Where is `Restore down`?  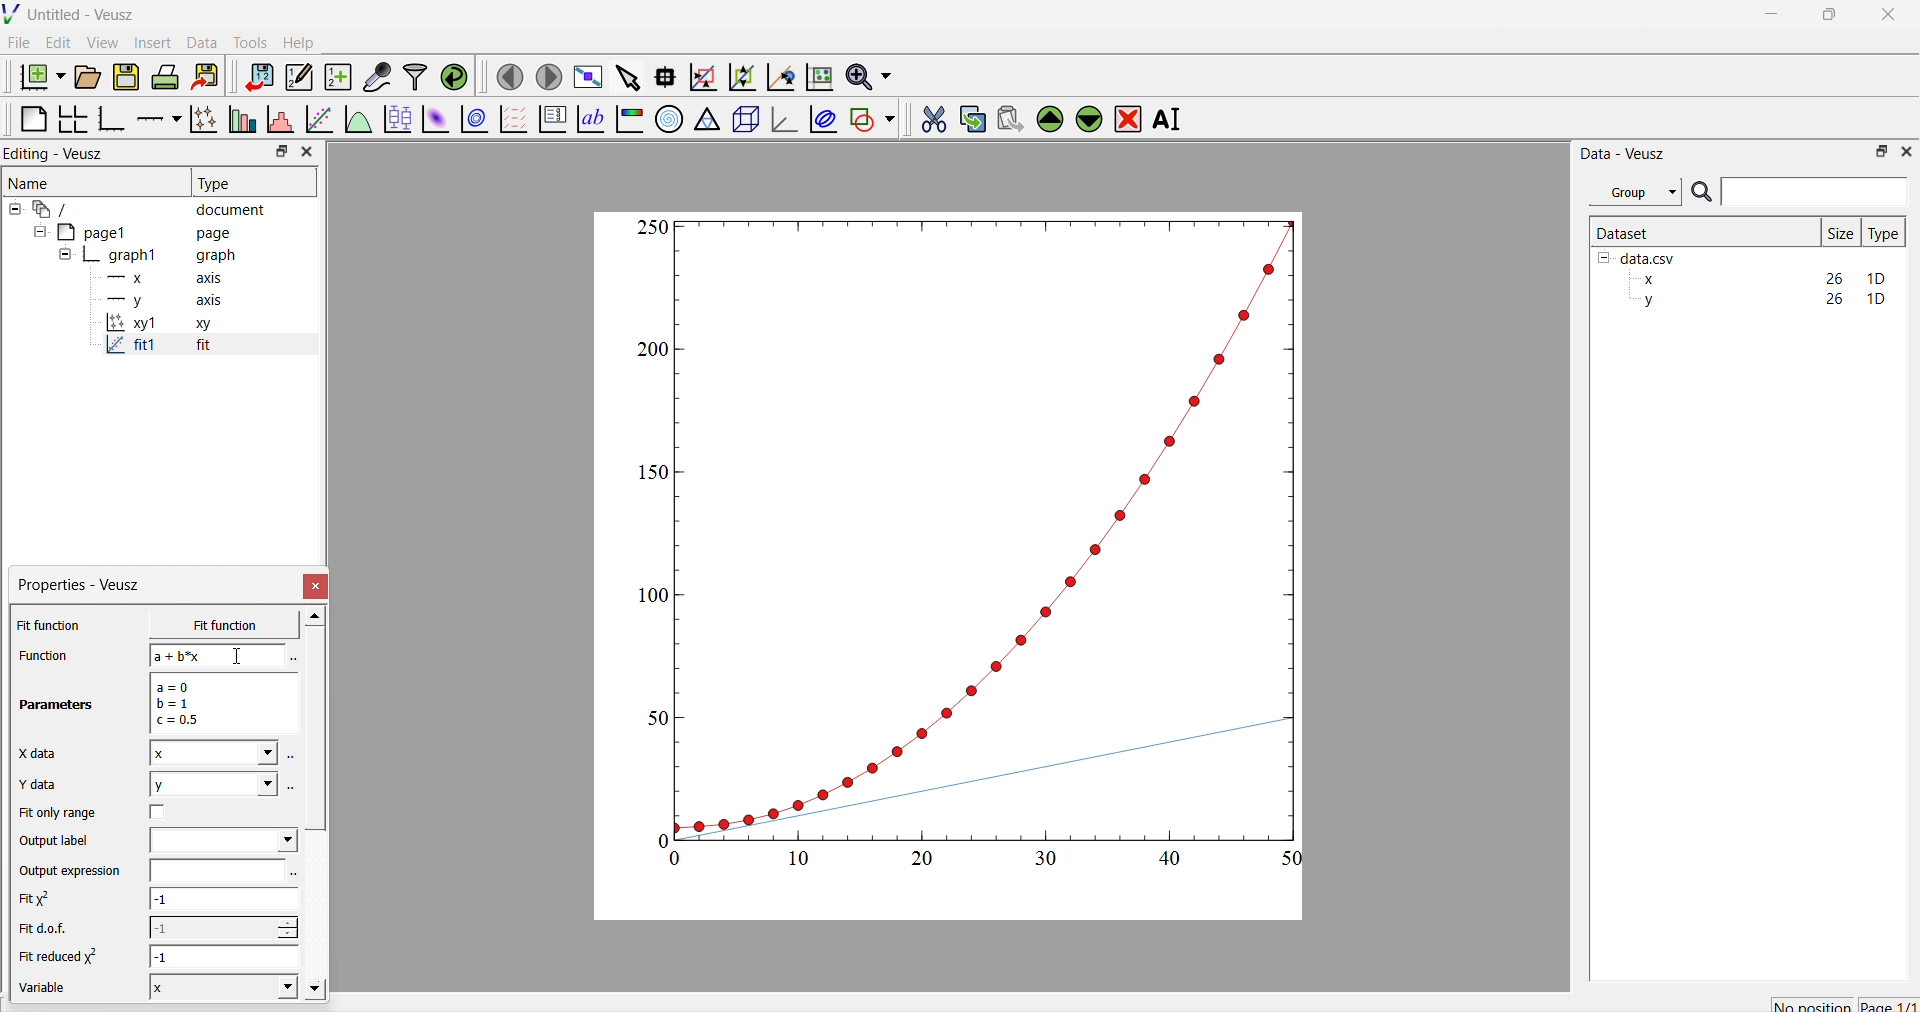 Restore down is located at coordinates (277, 153).